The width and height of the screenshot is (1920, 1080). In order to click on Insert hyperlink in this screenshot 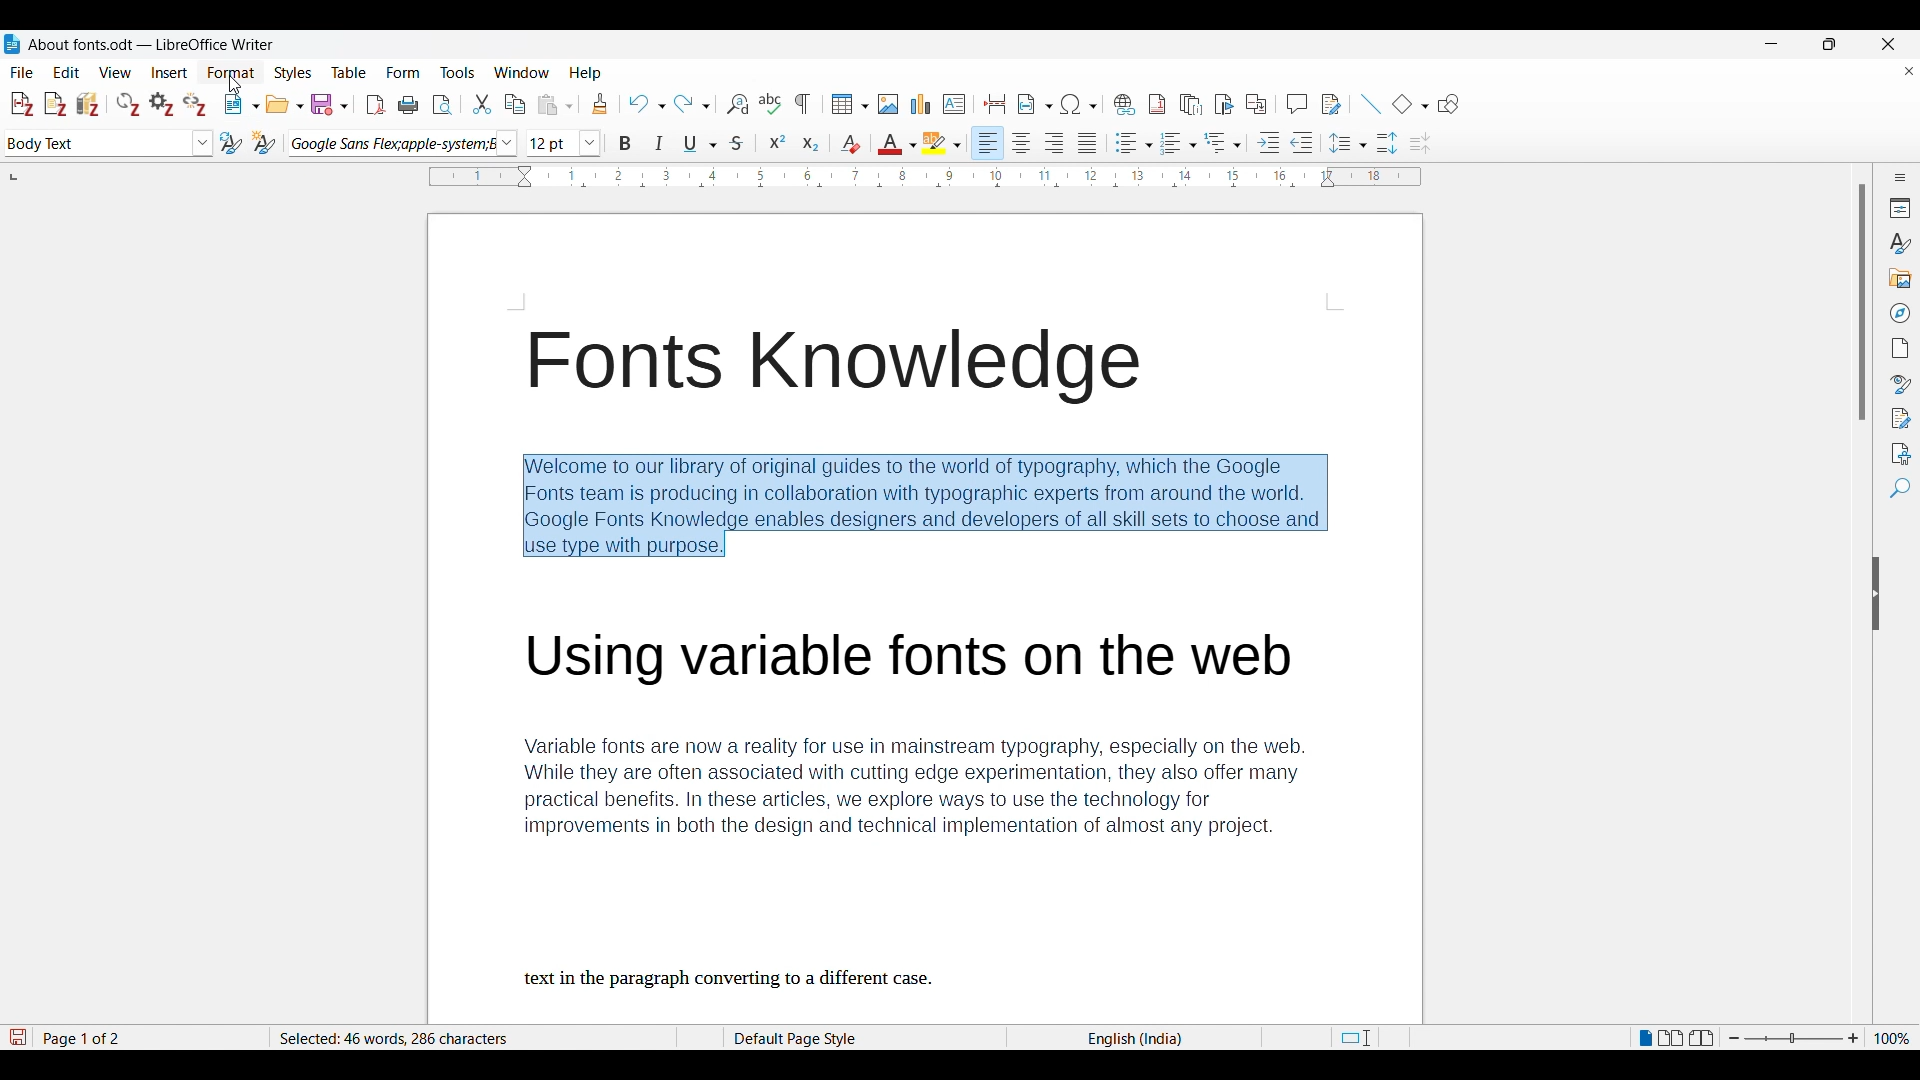, I will do `click(1124, 104)`.